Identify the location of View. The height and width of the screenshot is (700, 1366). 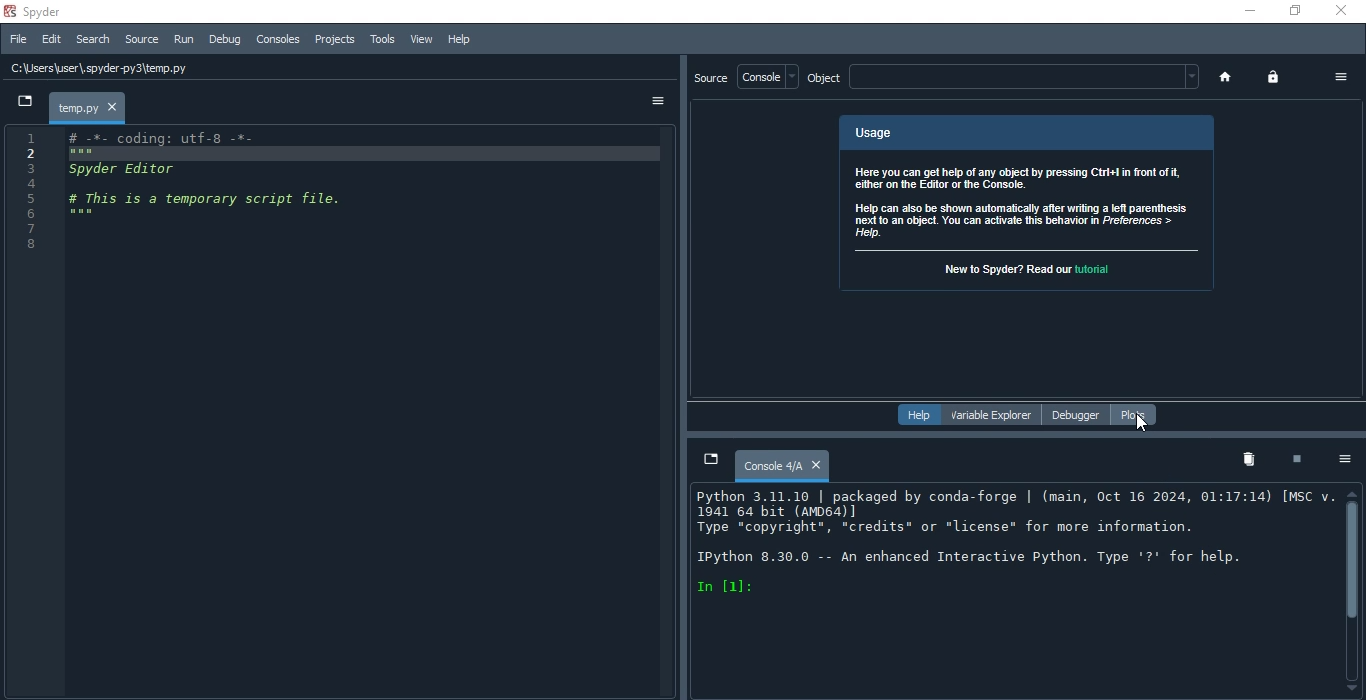
(421, 42).